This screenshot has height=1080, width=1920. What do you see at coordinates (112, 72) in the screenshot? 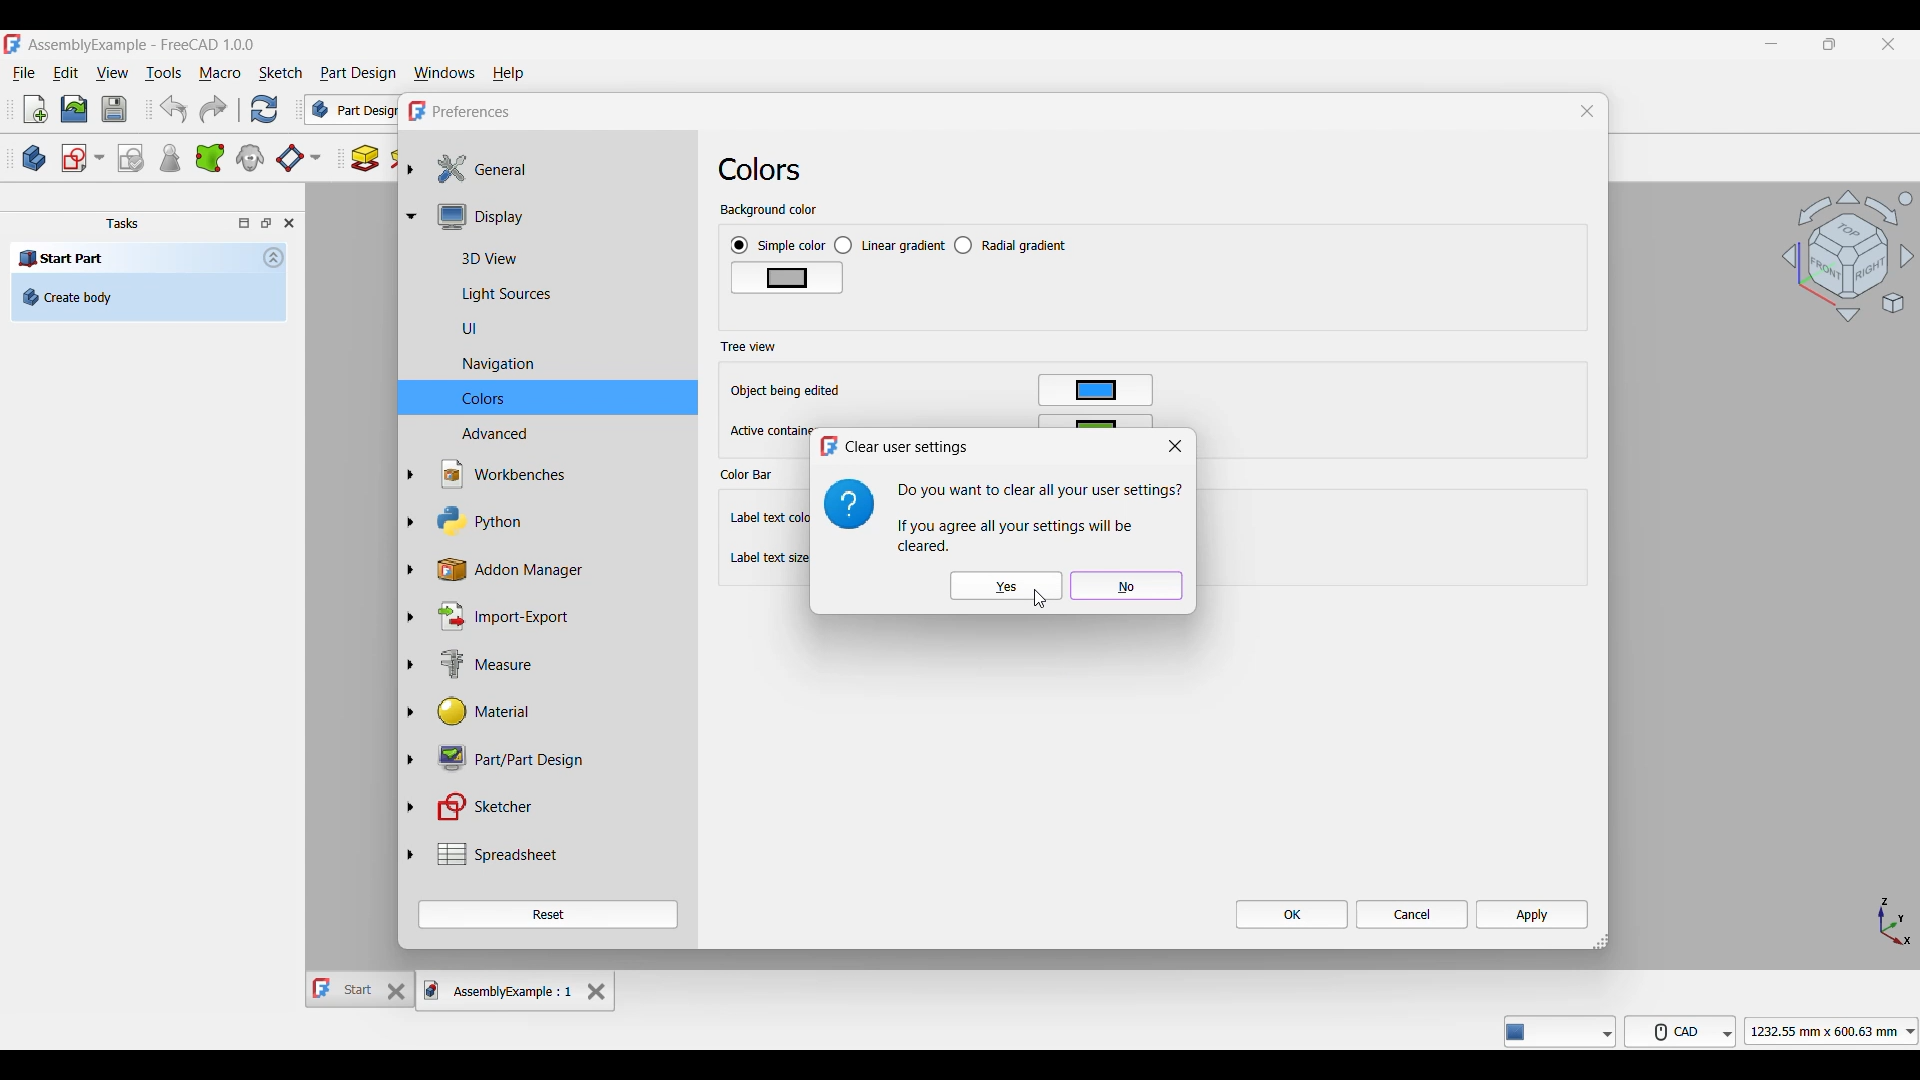
I see `View menu` at bounding box center [112, 72].